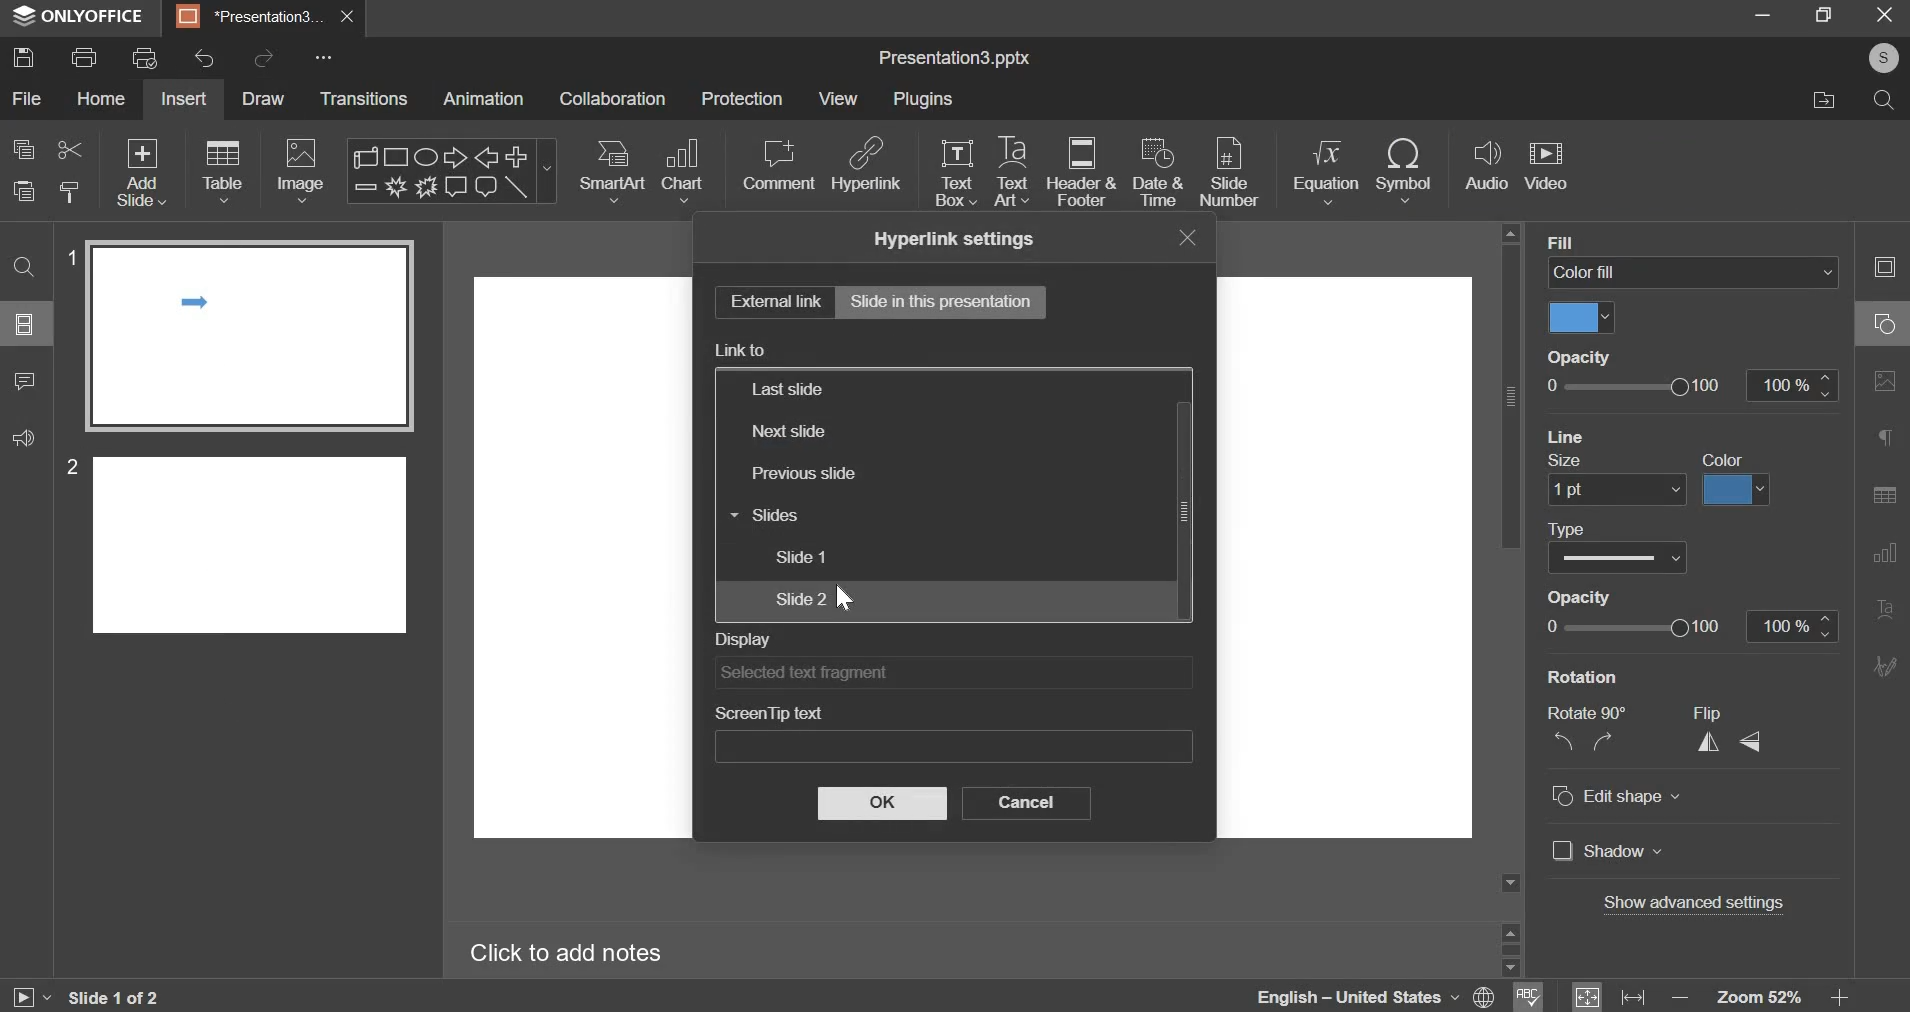  I want to click on scrollbar, so click(1510, 949).